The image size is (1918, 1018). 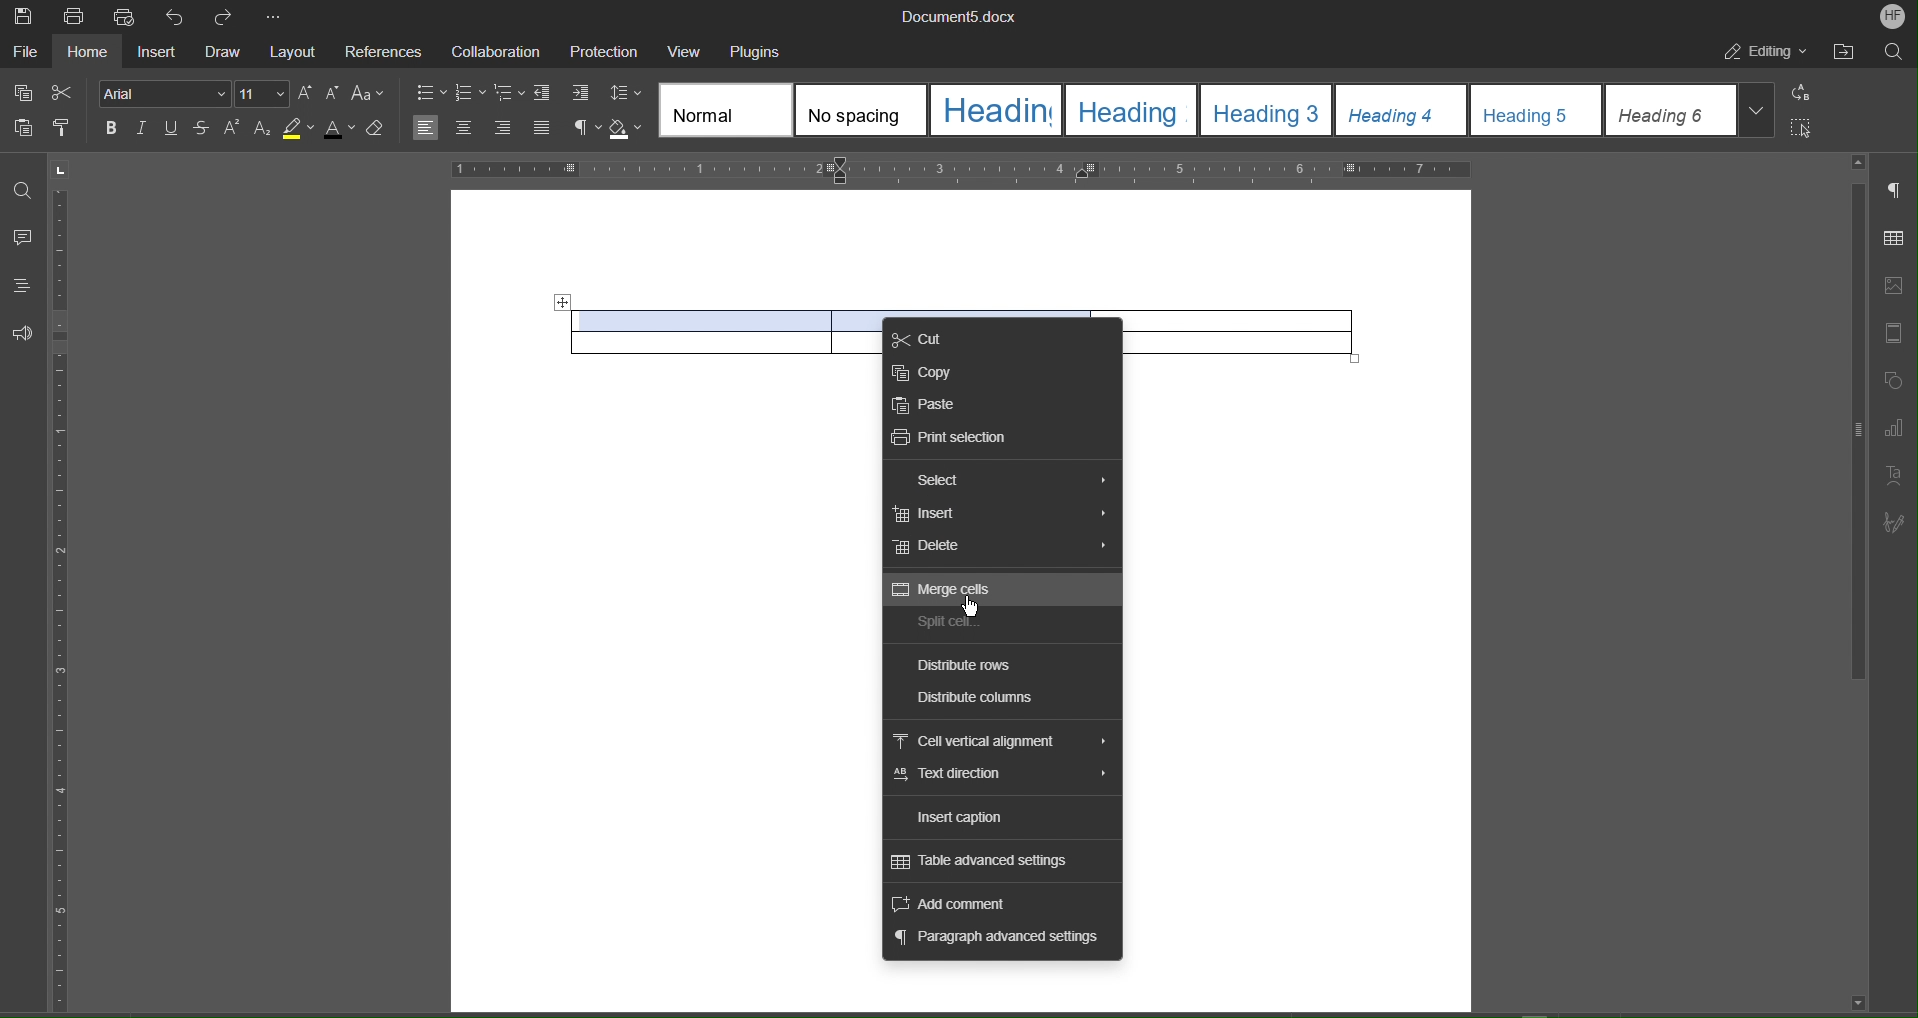 I want to click on Italic, so click(x=142, y=129).